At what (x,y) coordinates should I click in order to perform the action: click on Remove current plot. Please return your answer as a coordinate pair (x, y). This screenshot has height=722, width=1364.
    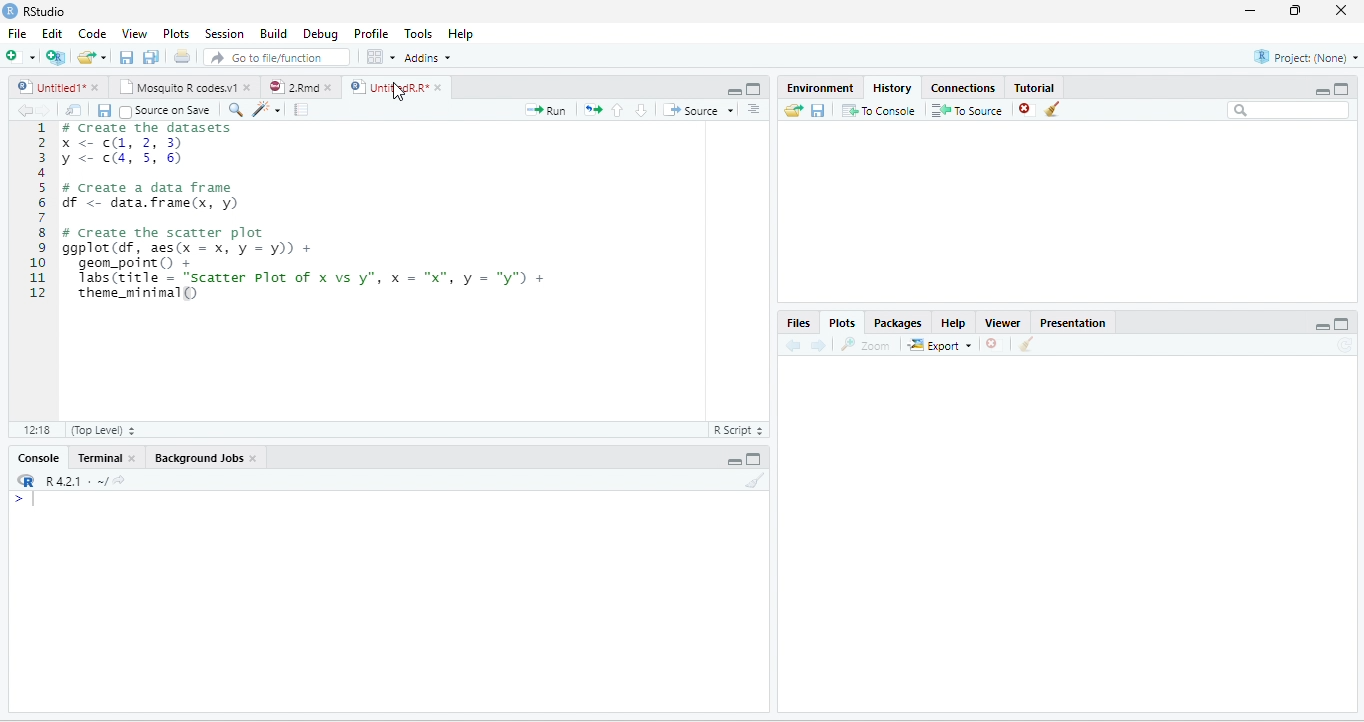
    Looking at the image, I should click on (993, 345).